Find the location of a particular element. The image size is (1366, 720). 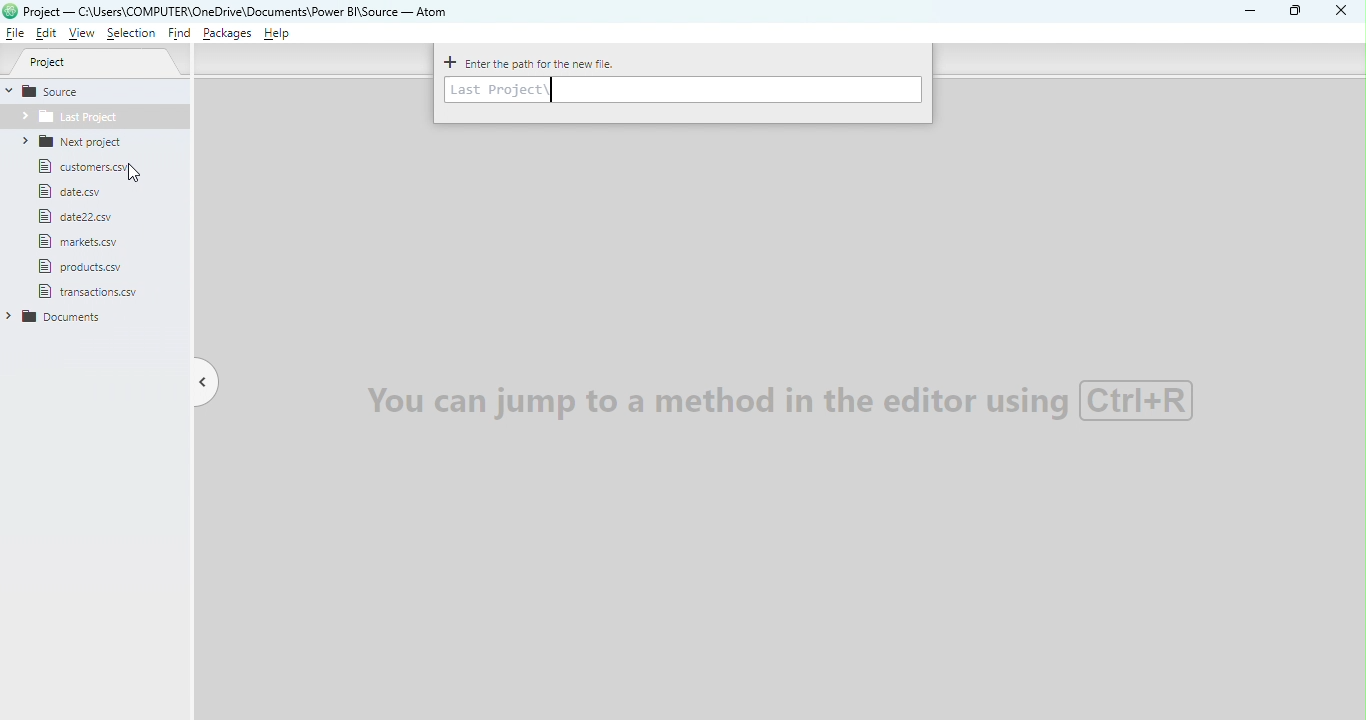

Maximize is located at coordinates (1298, 10).